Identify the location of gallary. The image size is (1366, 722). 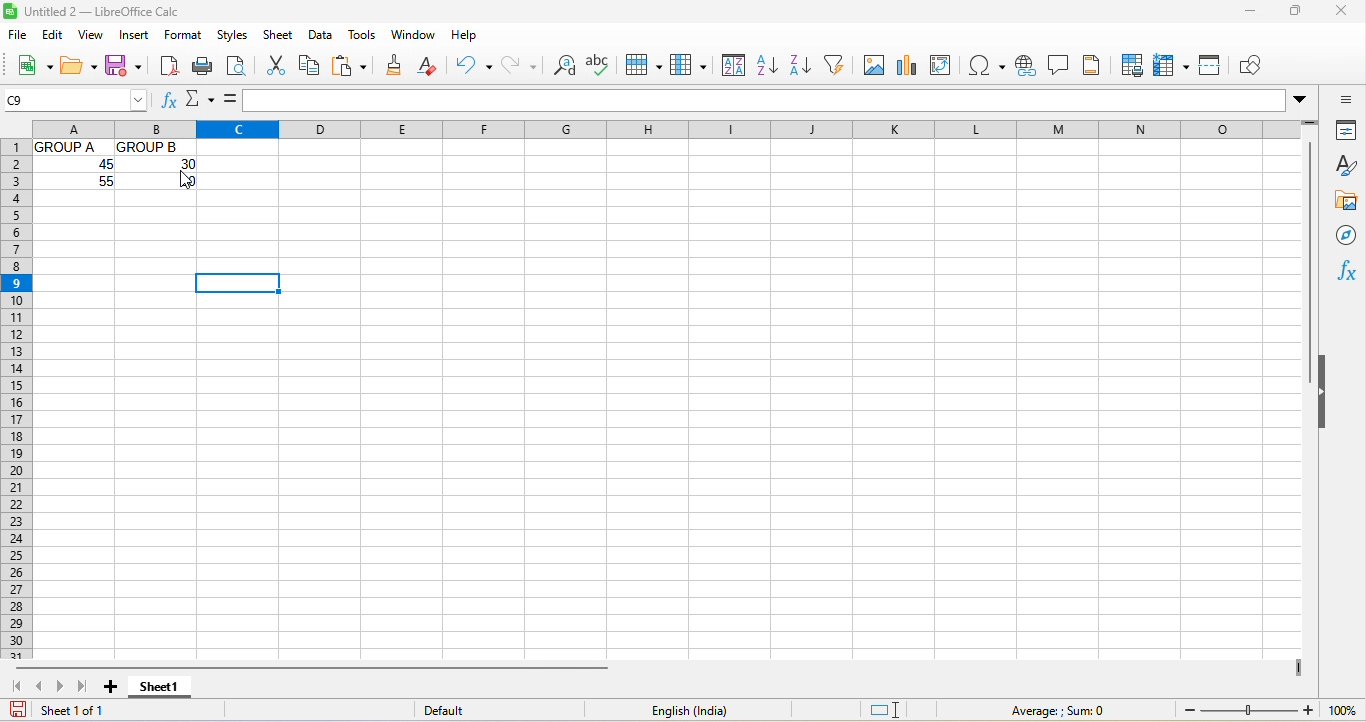
(1347, 202).